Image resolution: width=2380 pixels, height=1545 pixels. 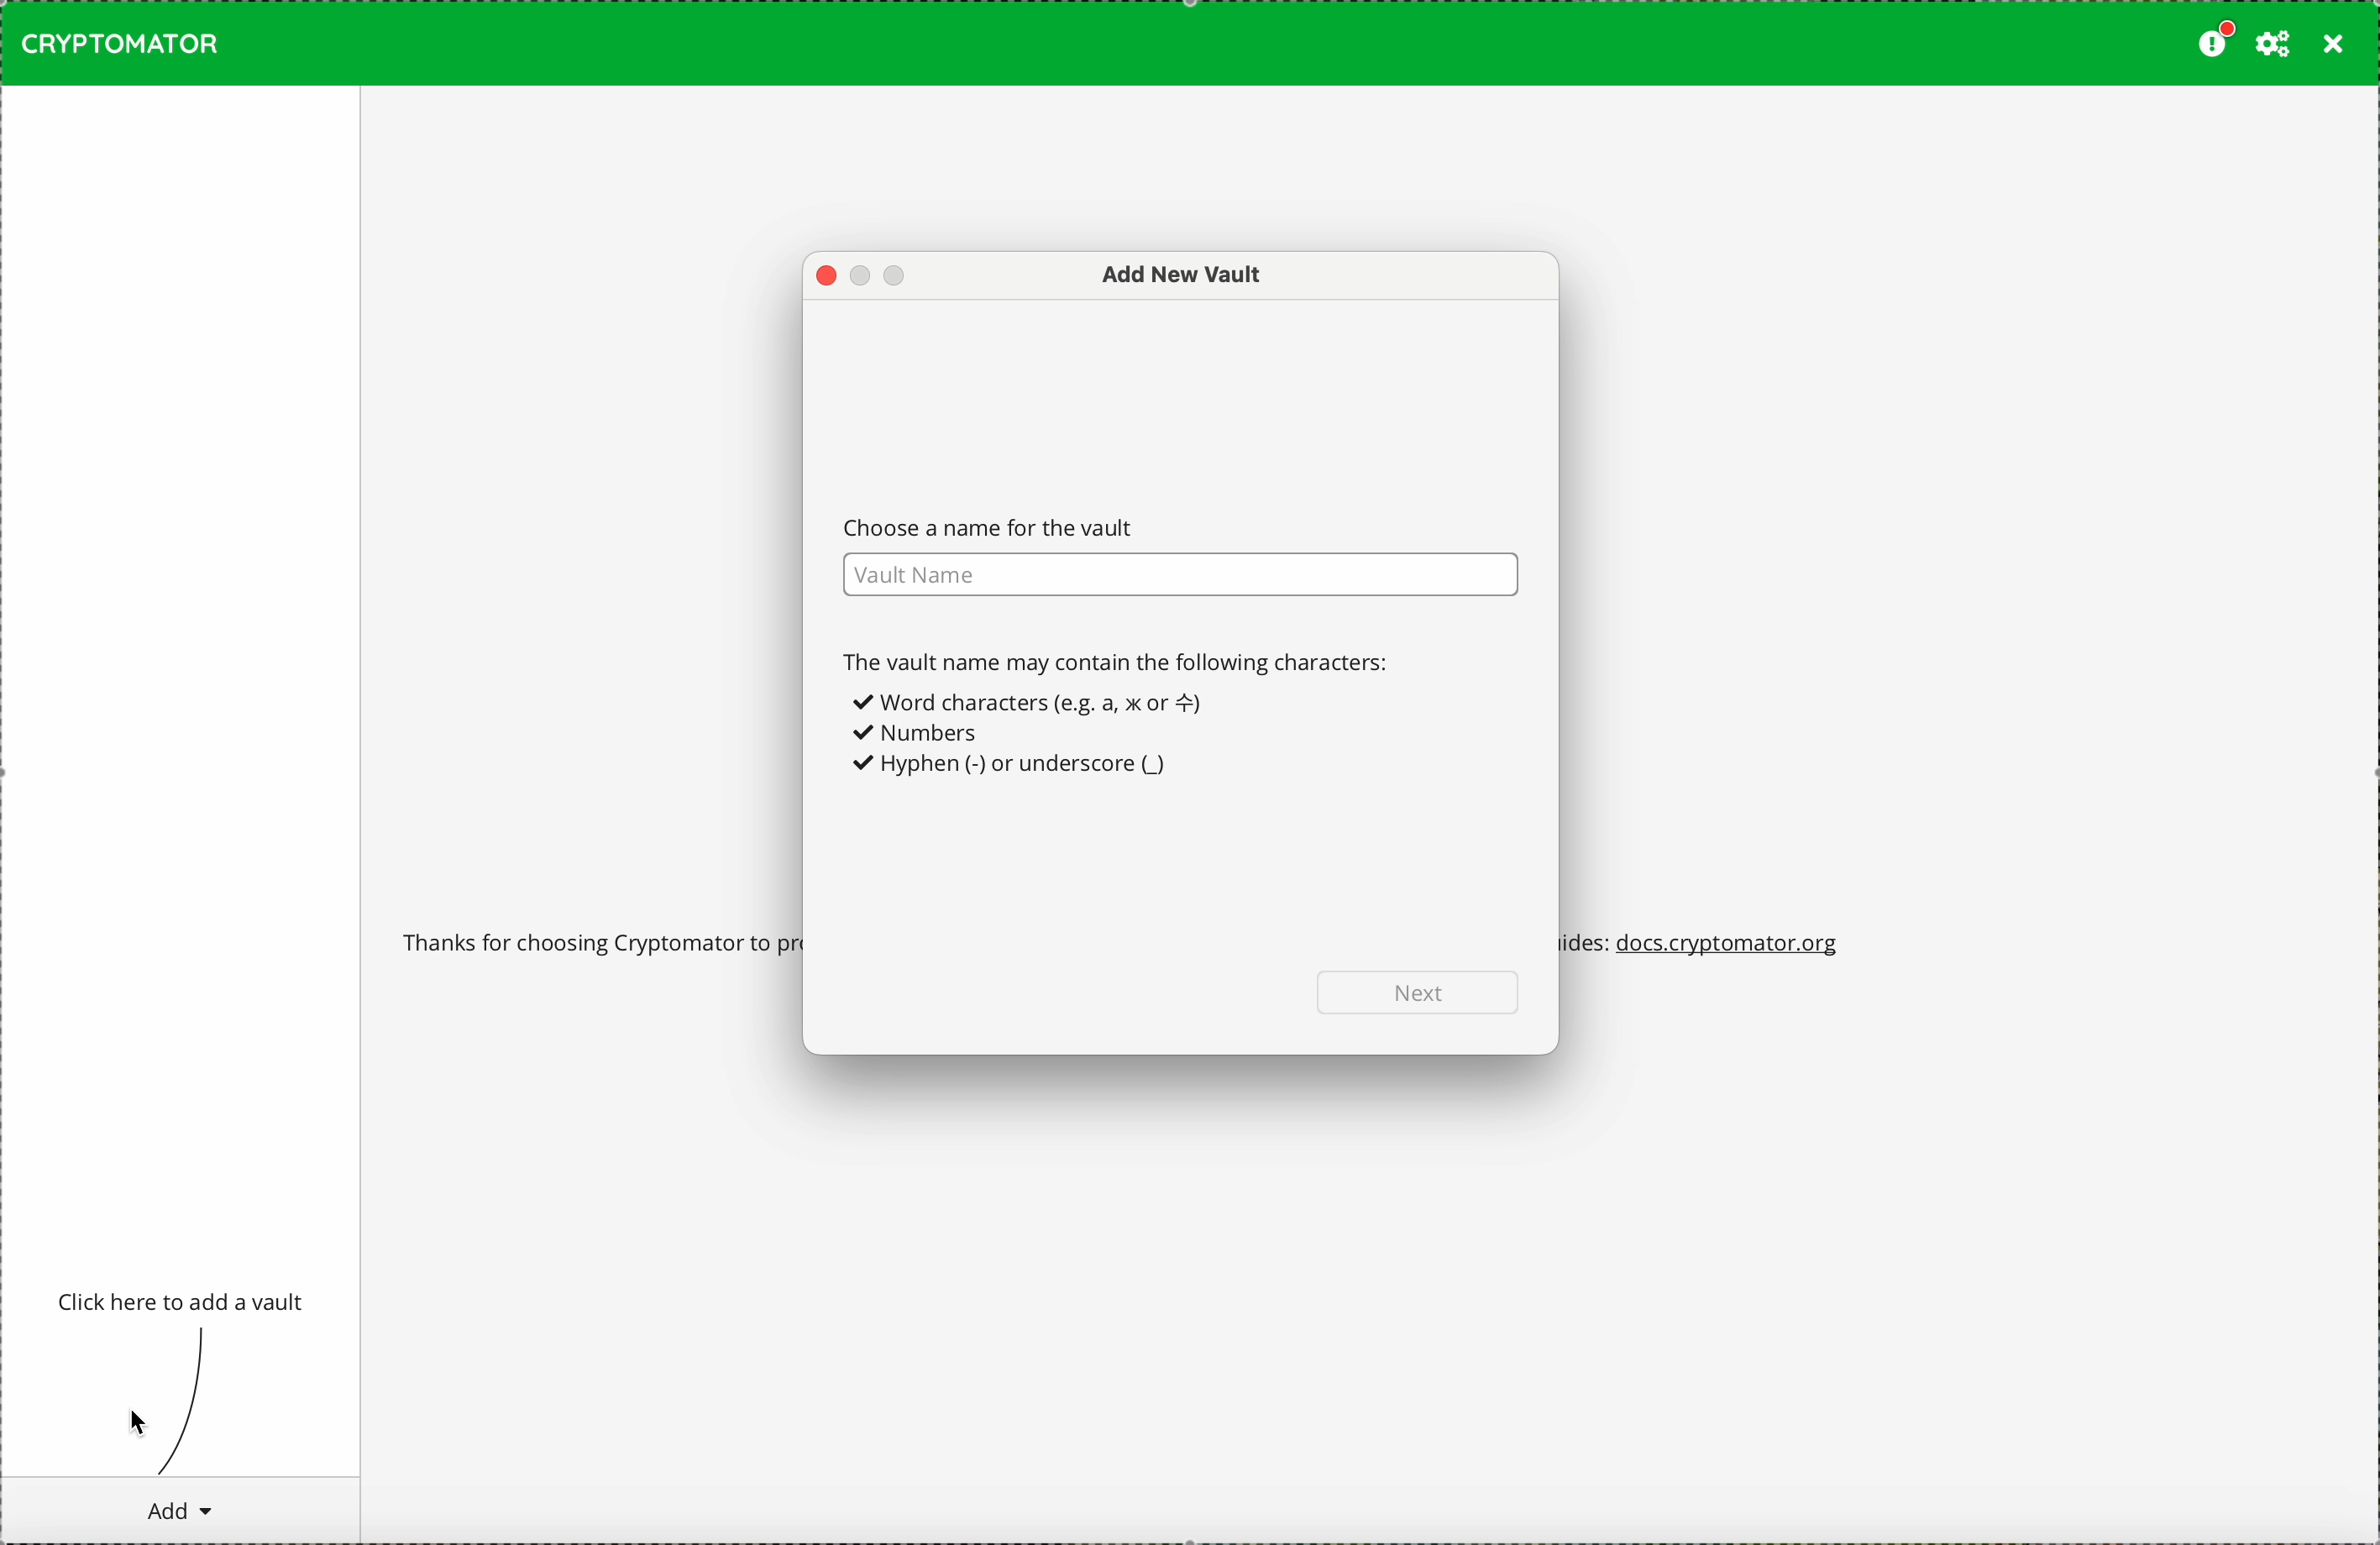 What do you see at coordinates (2213, 41) in the screenshot?
I see `please consider donating` at bounding box center [2213, 41].